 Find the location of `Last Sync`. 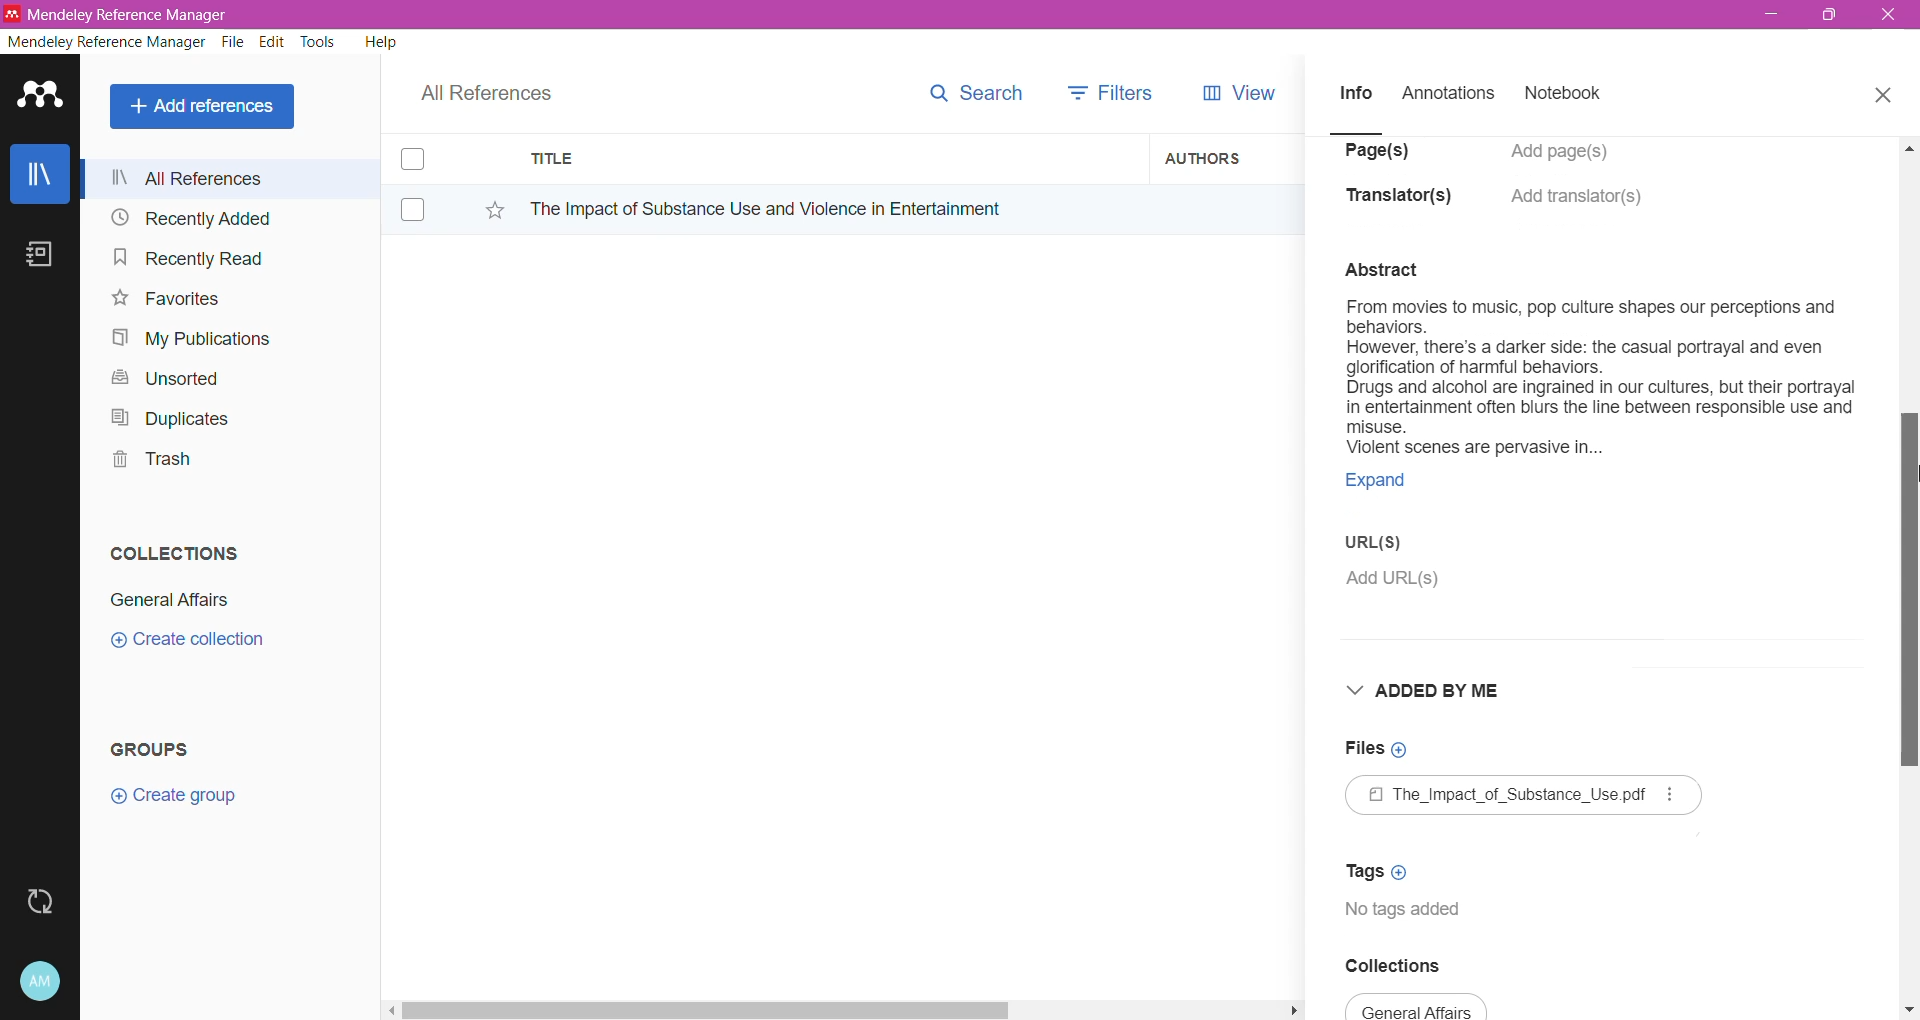

Last Sync is located at coordinates (48, 899).